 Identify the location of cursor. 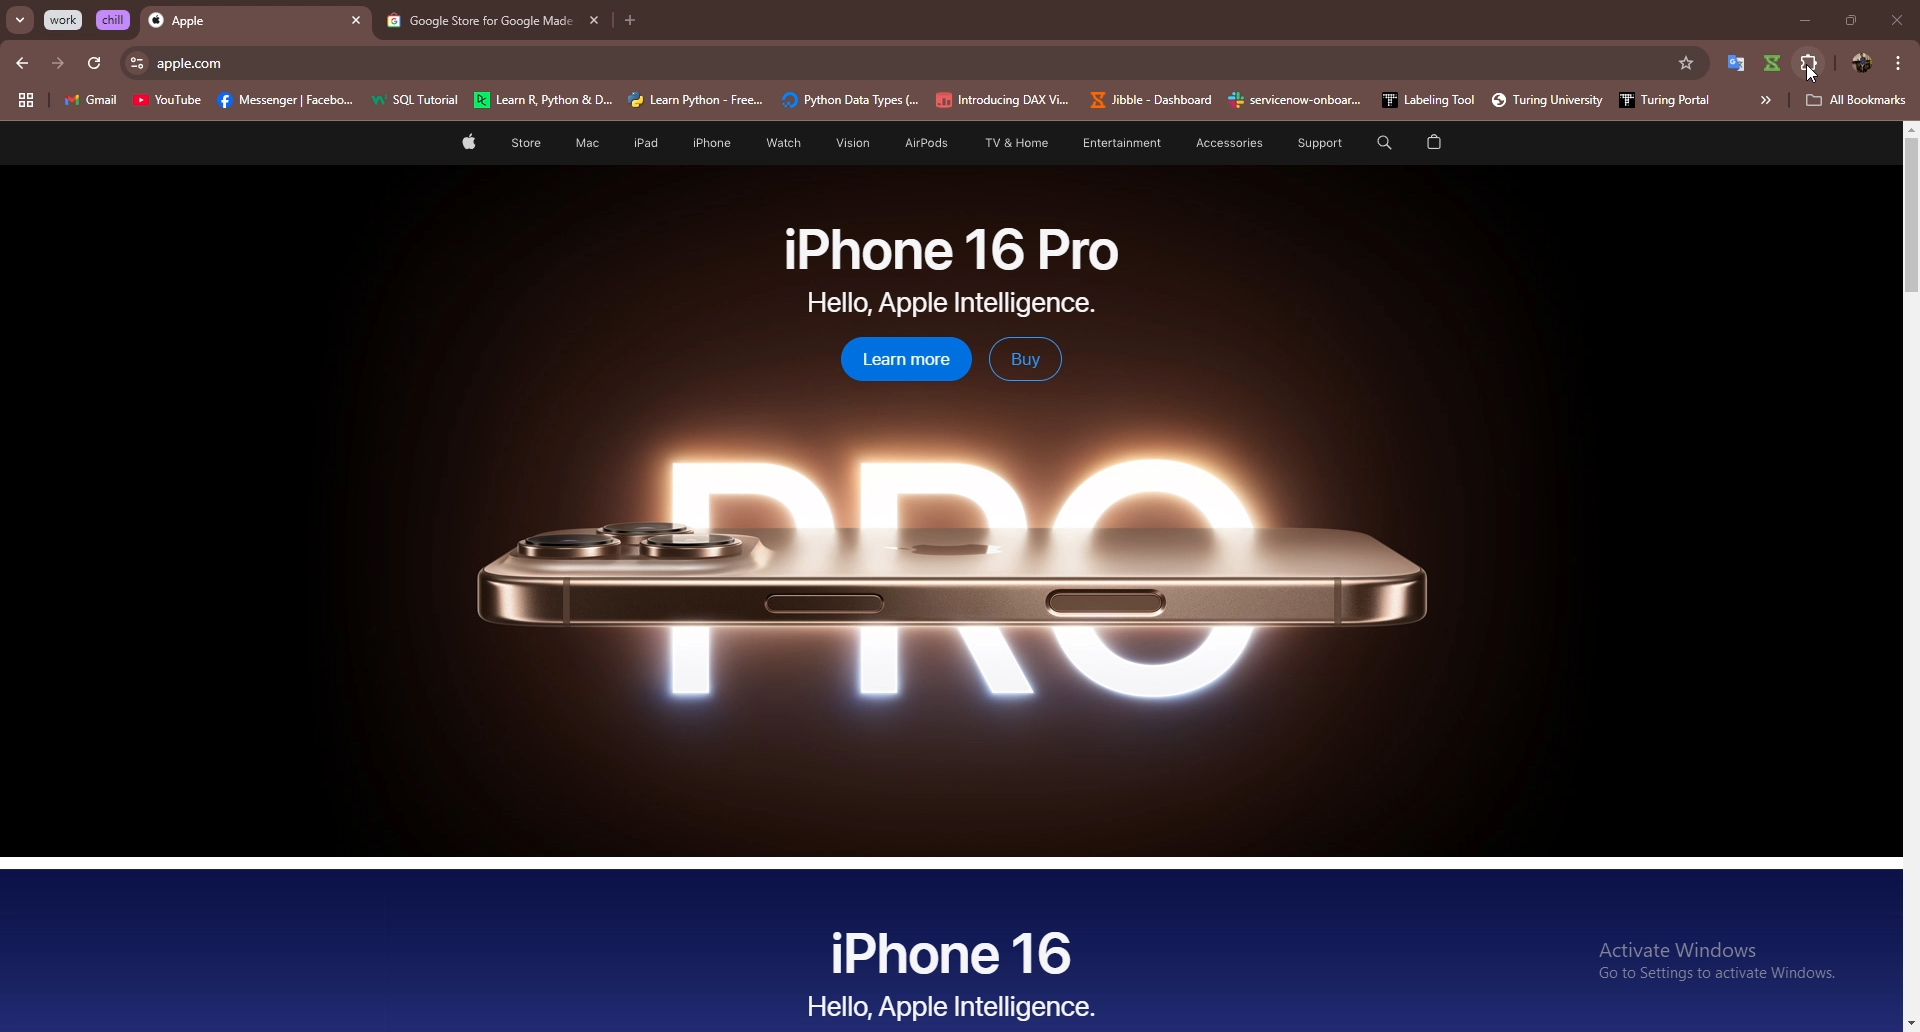
(1811, 74).